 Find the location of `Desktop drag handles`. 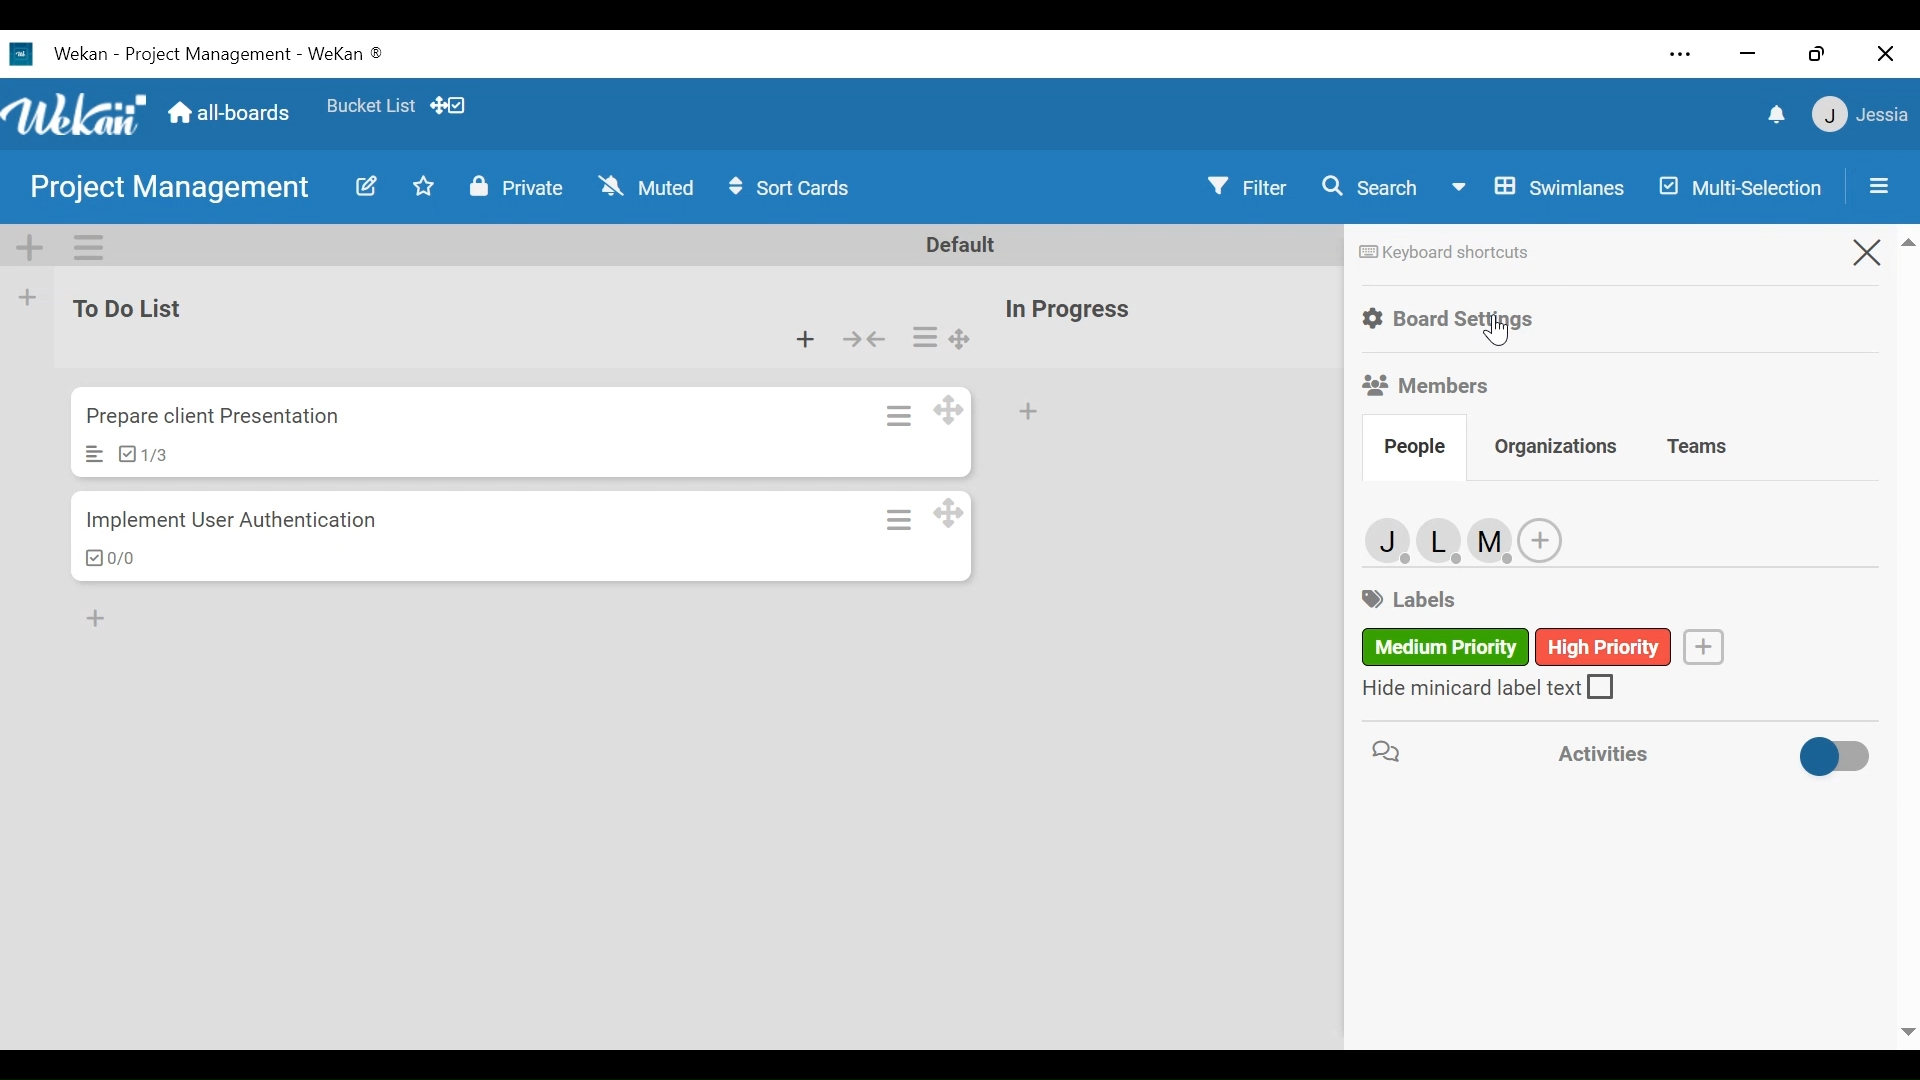

Desktop drag handles is located at coordinates (947, 410).